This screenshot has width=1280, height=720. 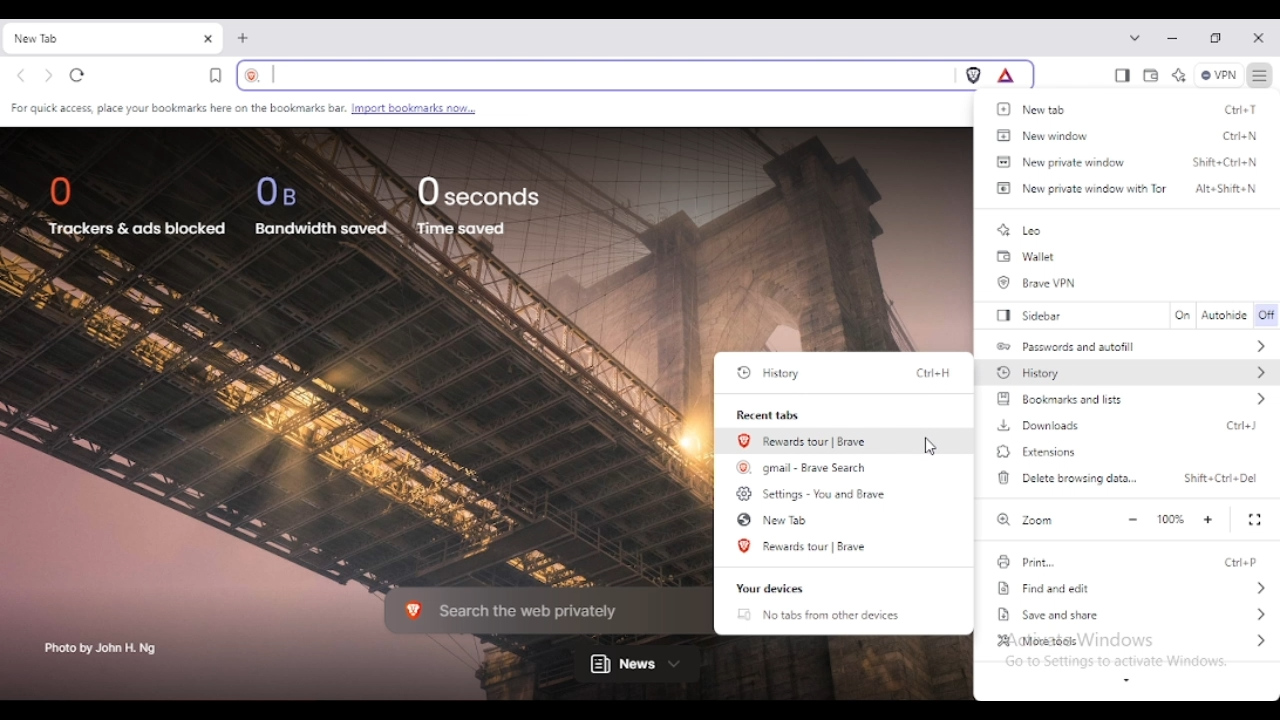 I want to click on make text smaller, so click(x=1133, y=520).